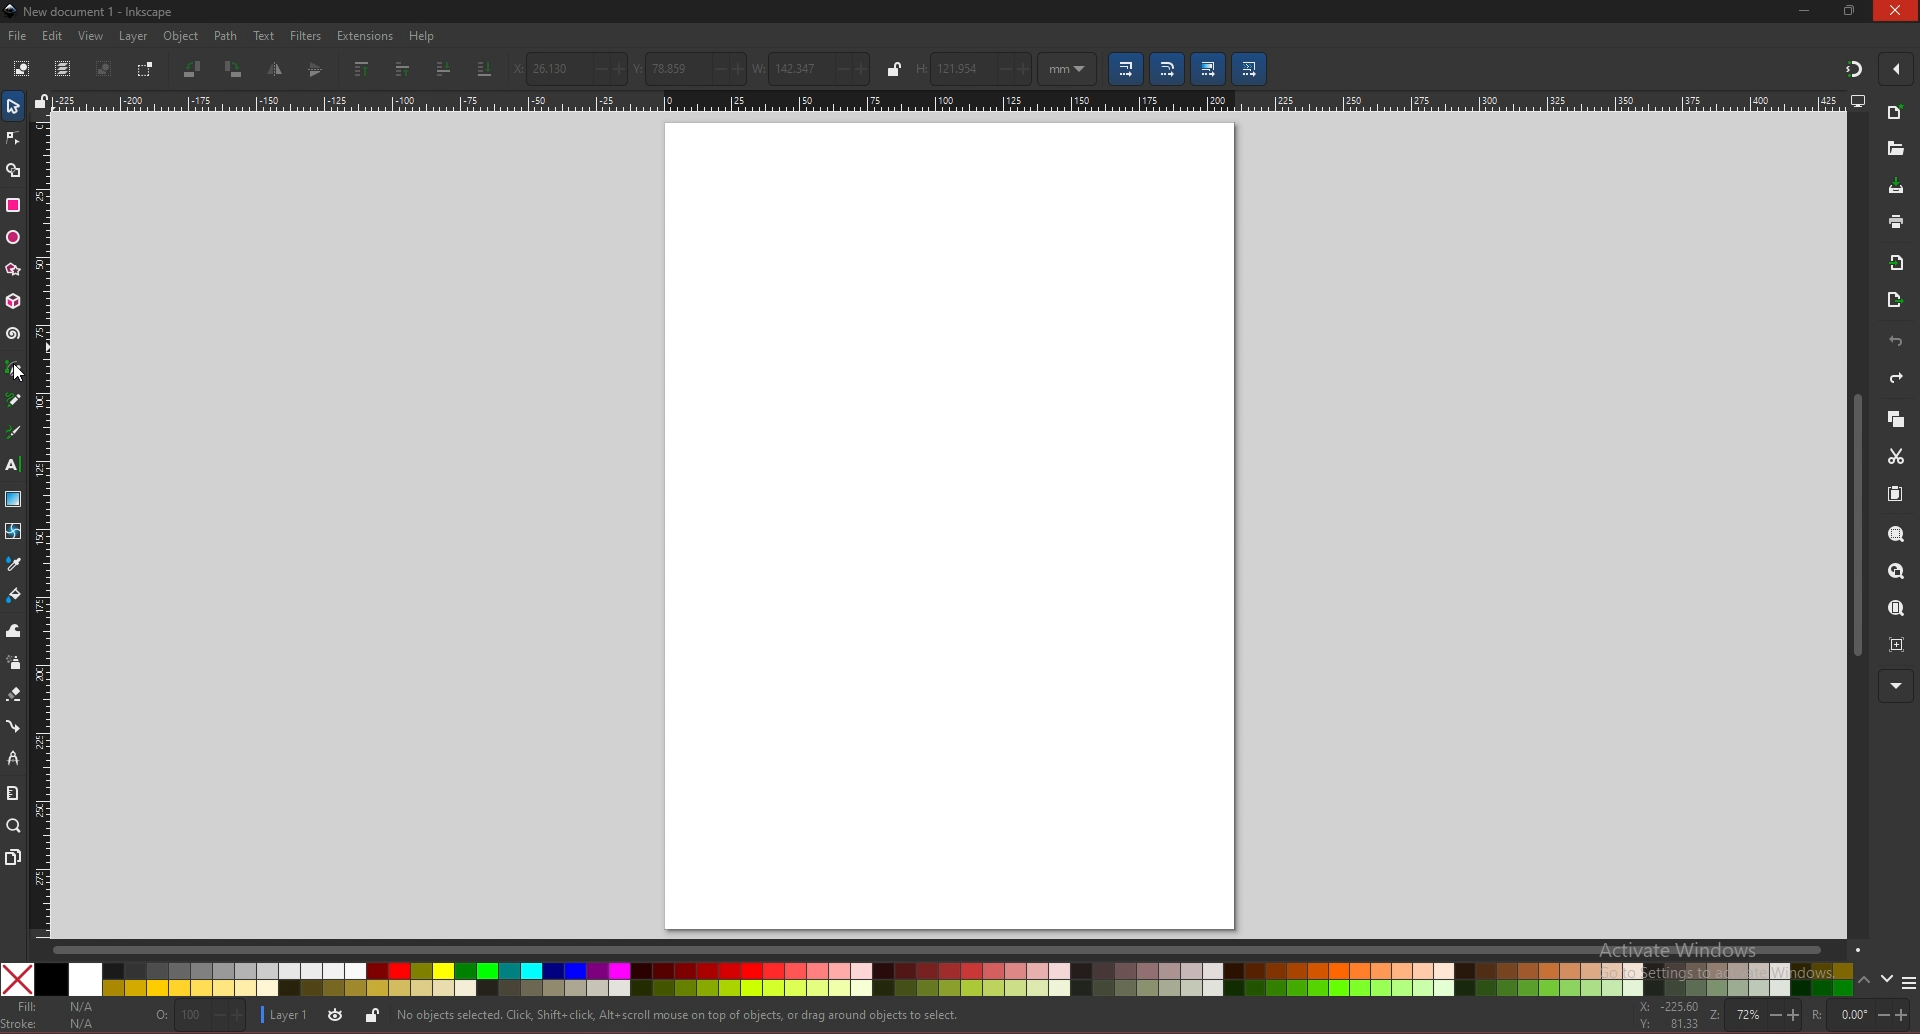  I want to click on rotate 90 degree cw, so click(234, 71).